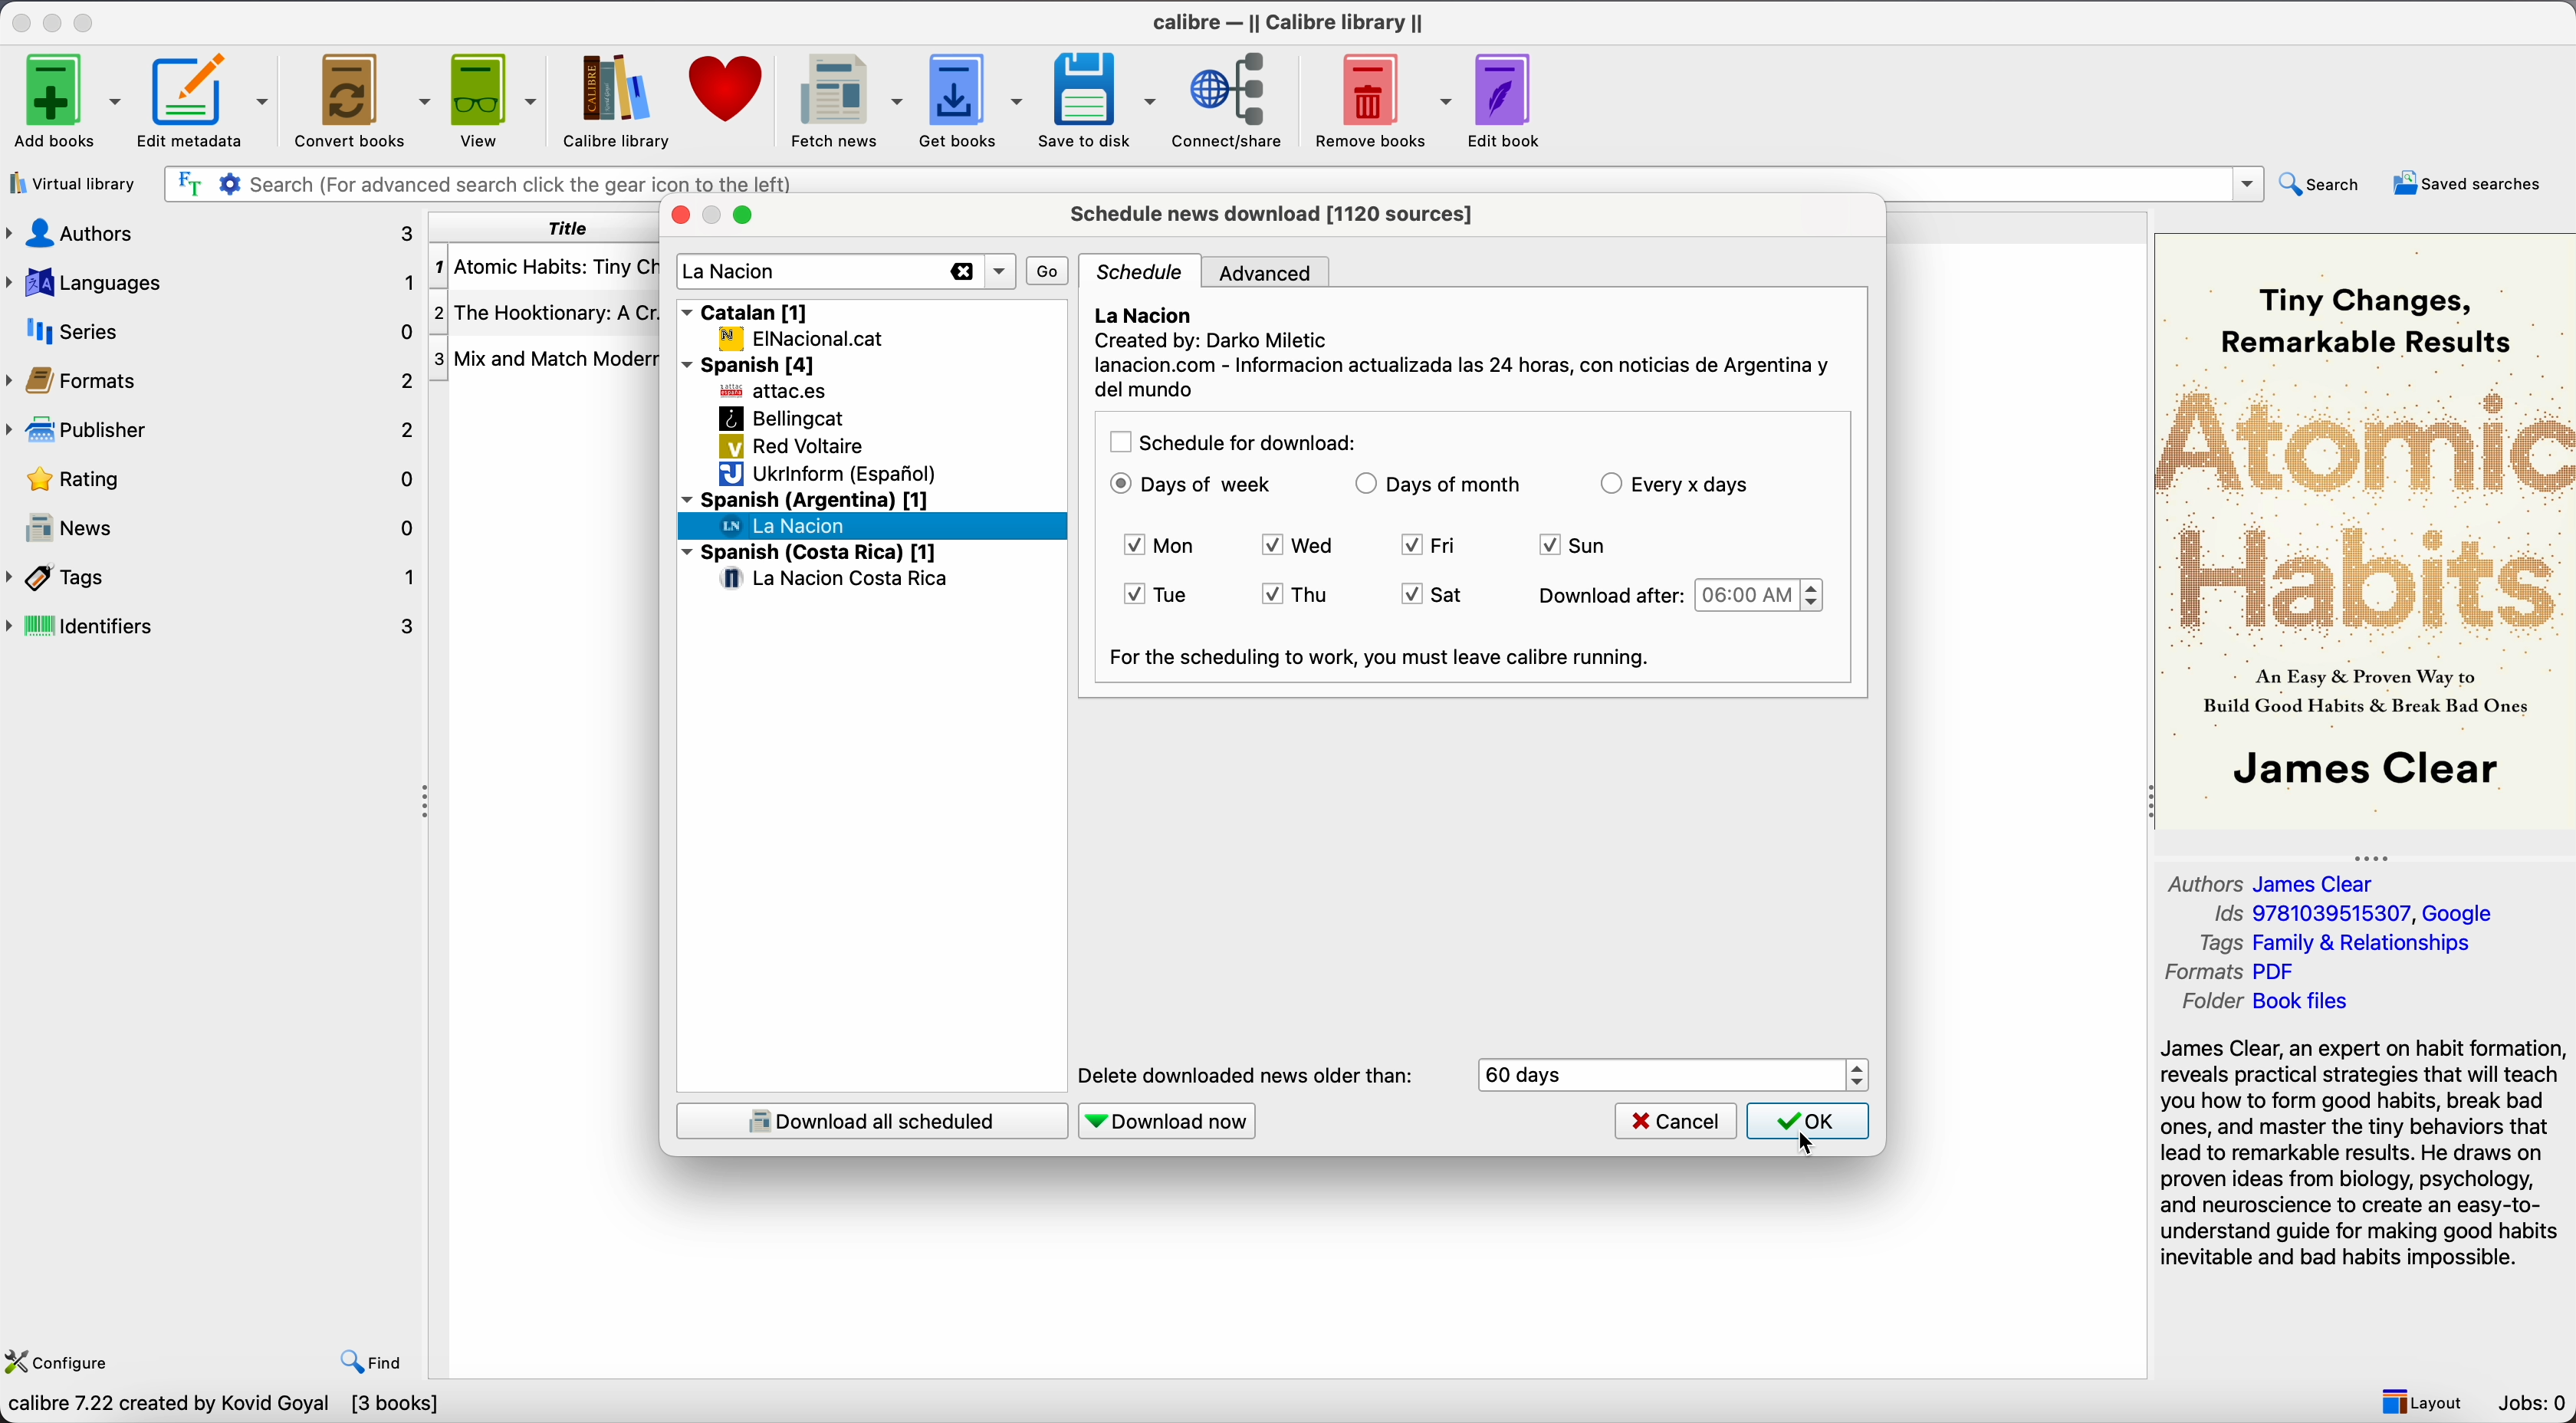 The height and width of the screenshot is (1423, 2576). What do you see at coordinates (213, 234) in the screenshot?
I see `authors` at bounding box center [213, 234].